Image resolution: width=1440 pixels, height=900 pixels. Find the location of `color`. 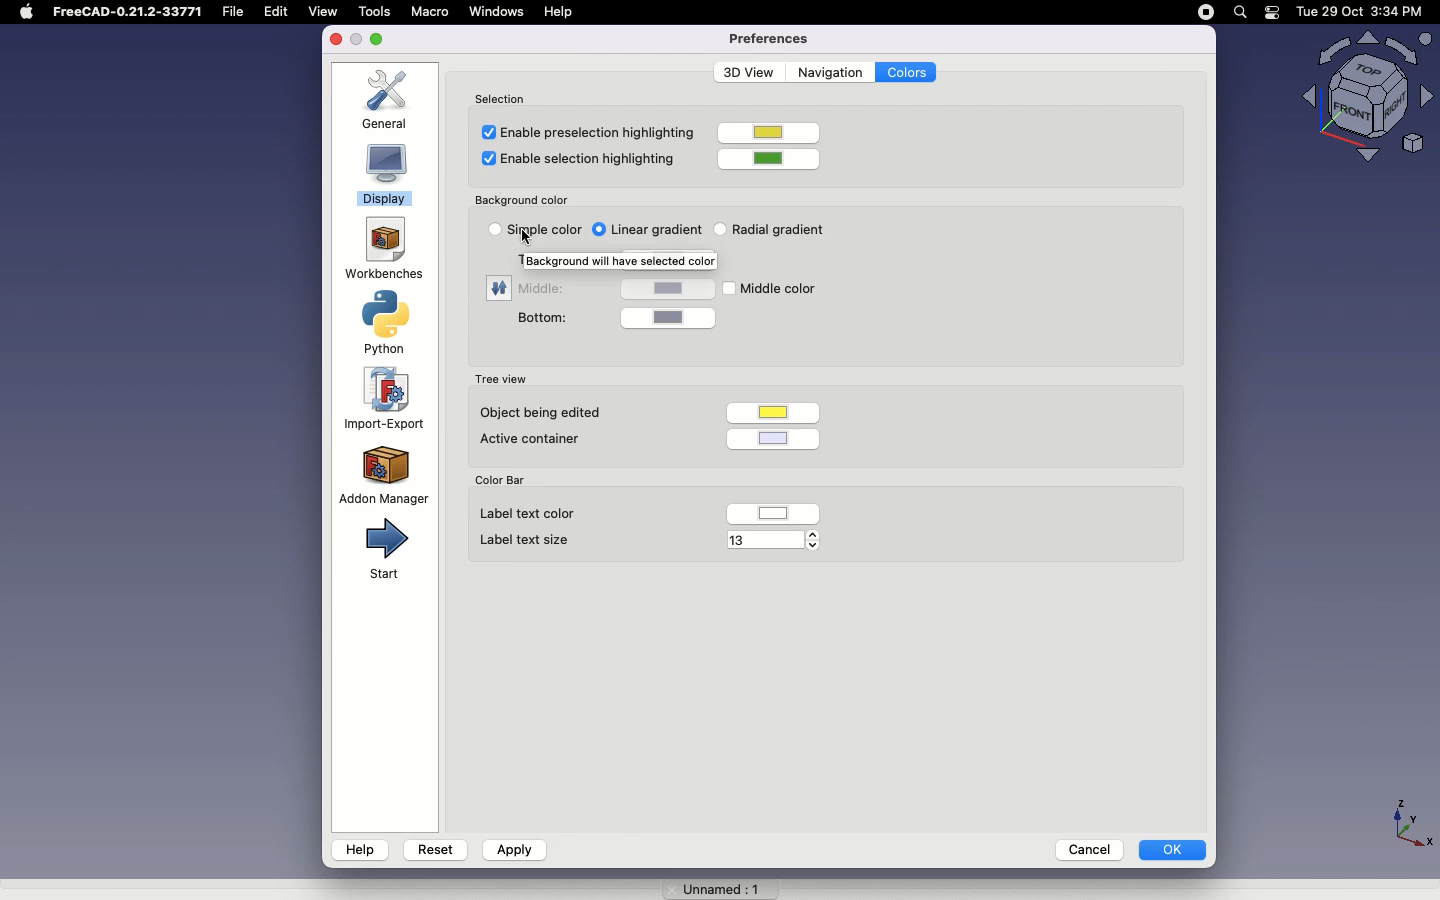

color is located at coordinates (668, 287).